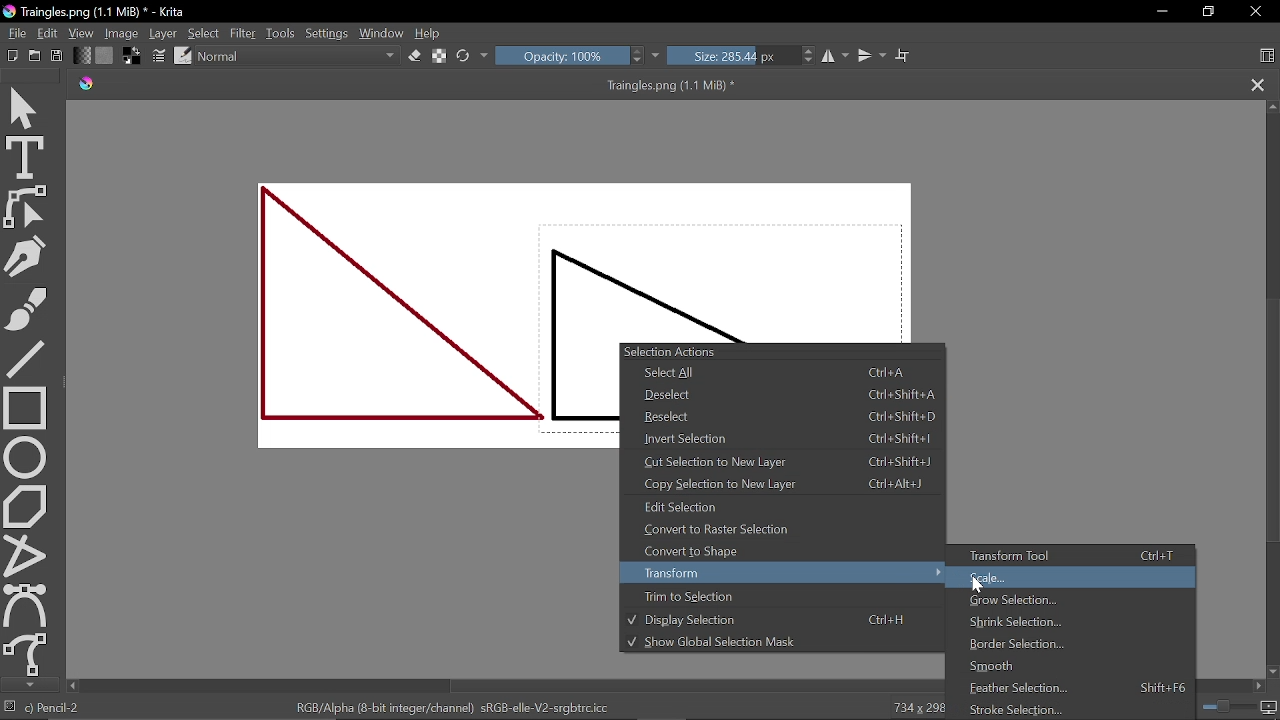 This screenshot has height=720, width=1280. Describe the element at coordinates (450, 708) in the screenshot. I see `RGB/Alpha (8-bit integer/channel) sRGB-elle-V2-srgbtrc.icc` at that location.